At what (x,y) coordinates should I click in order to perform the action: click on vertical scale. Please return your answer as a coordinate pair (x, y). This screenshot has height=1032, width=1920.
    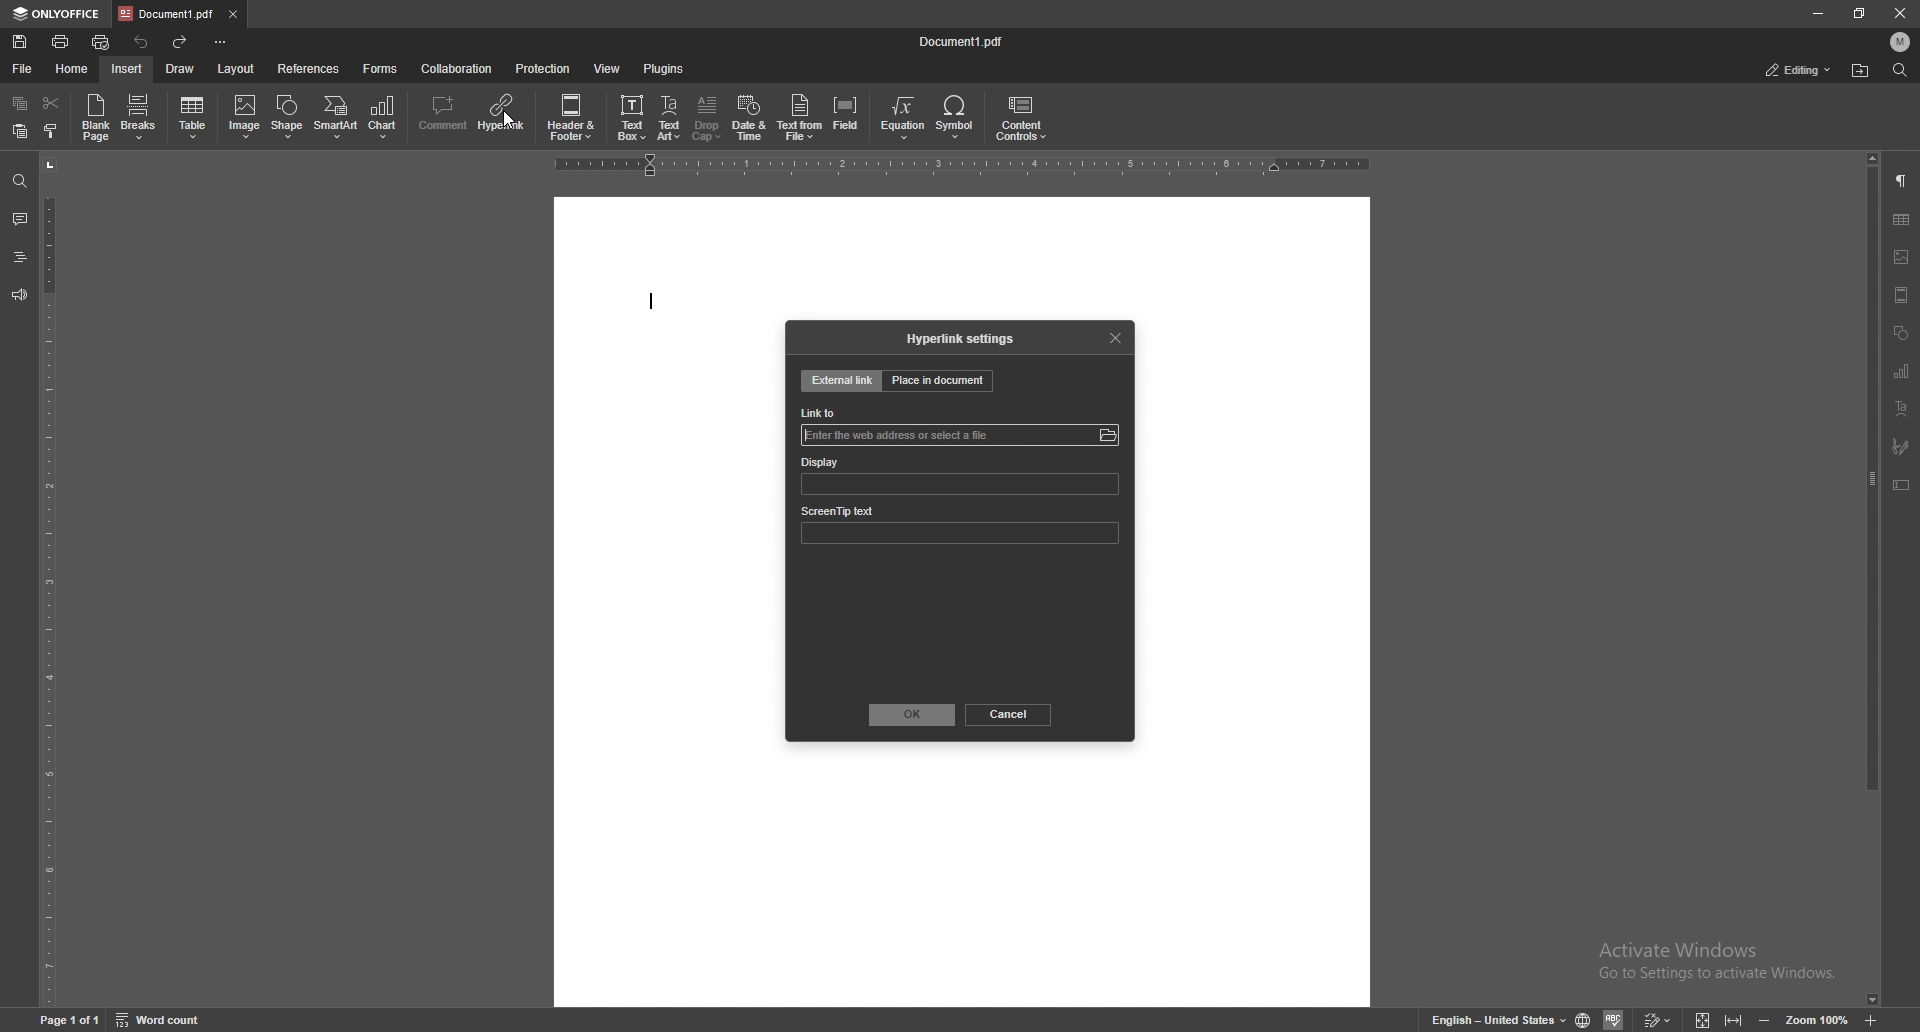
    Looking at the image, I should click on (46, 580).